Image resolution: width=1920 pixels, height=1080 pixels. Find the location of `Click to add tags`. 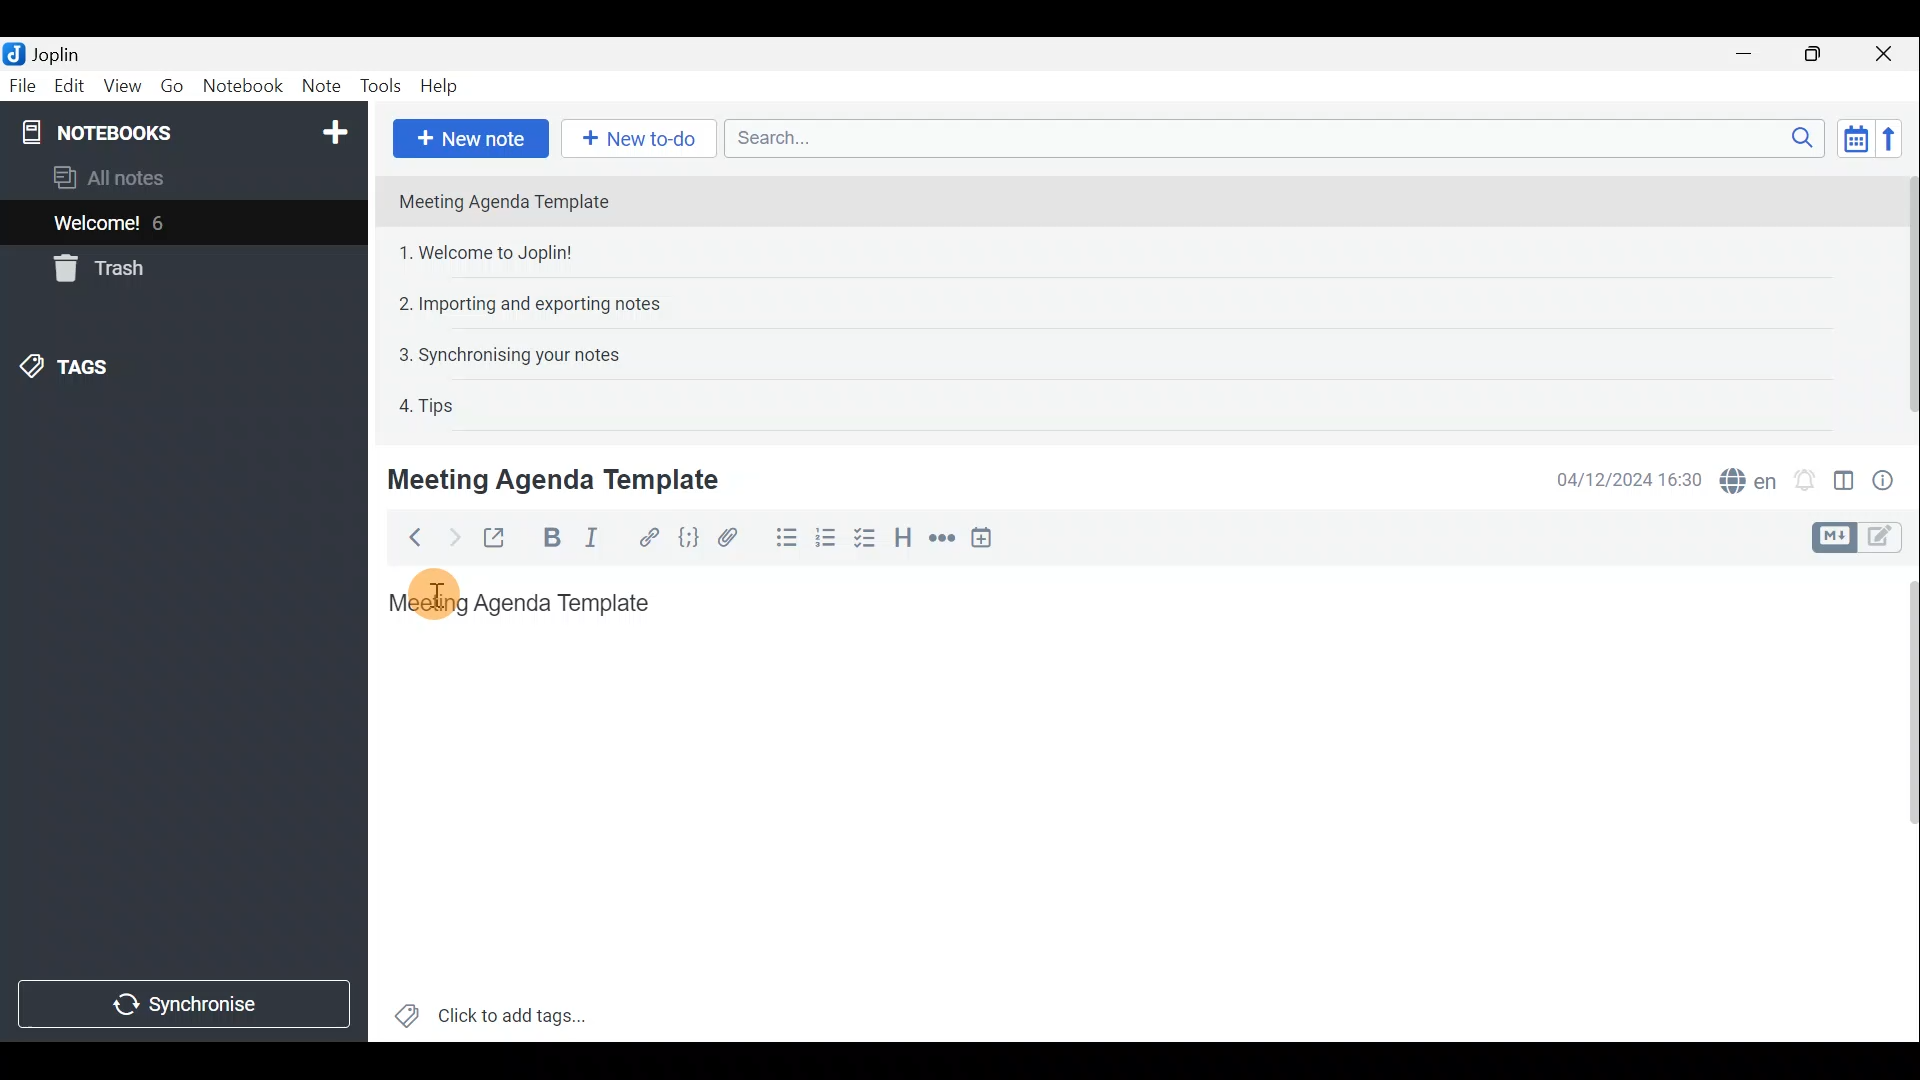

Click to add tags is located at coordinates (518, 1011).